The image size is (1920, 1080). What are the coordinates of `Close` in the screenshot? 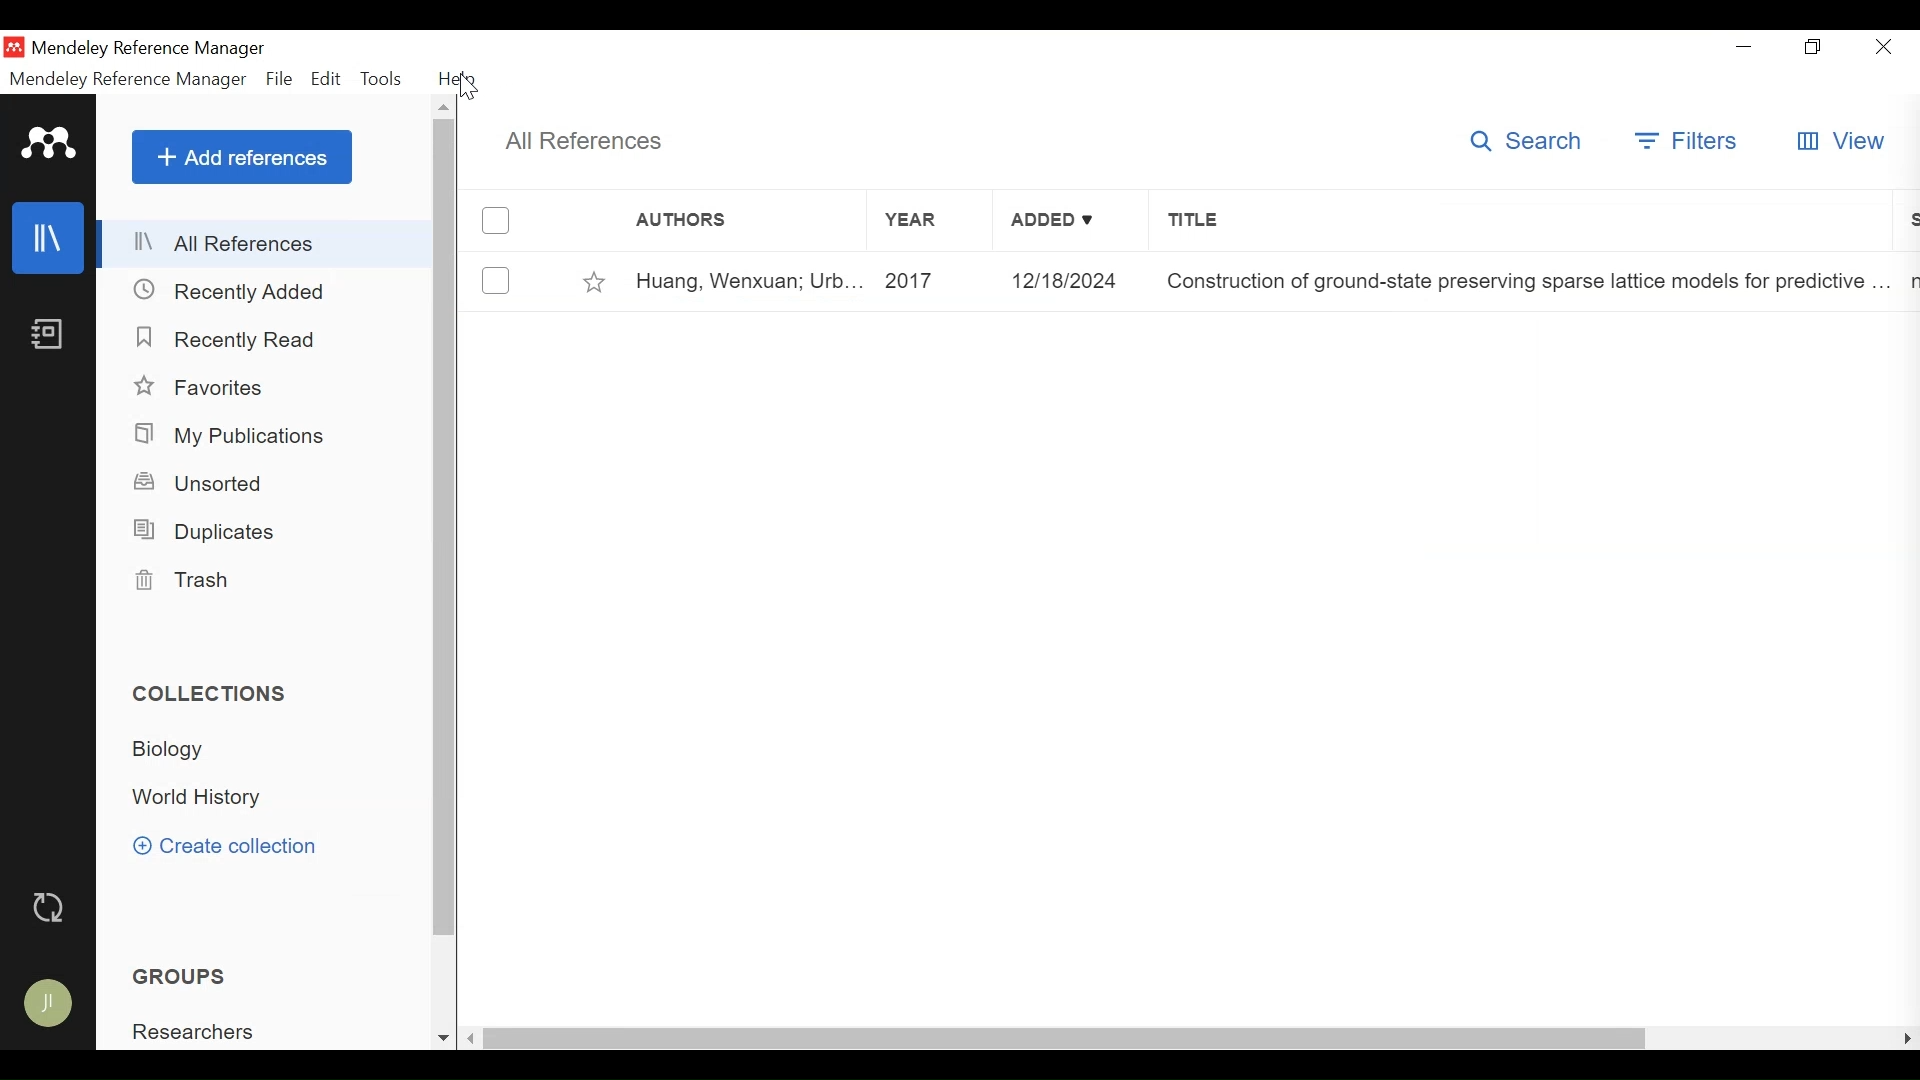 It's located at (1889, 48).